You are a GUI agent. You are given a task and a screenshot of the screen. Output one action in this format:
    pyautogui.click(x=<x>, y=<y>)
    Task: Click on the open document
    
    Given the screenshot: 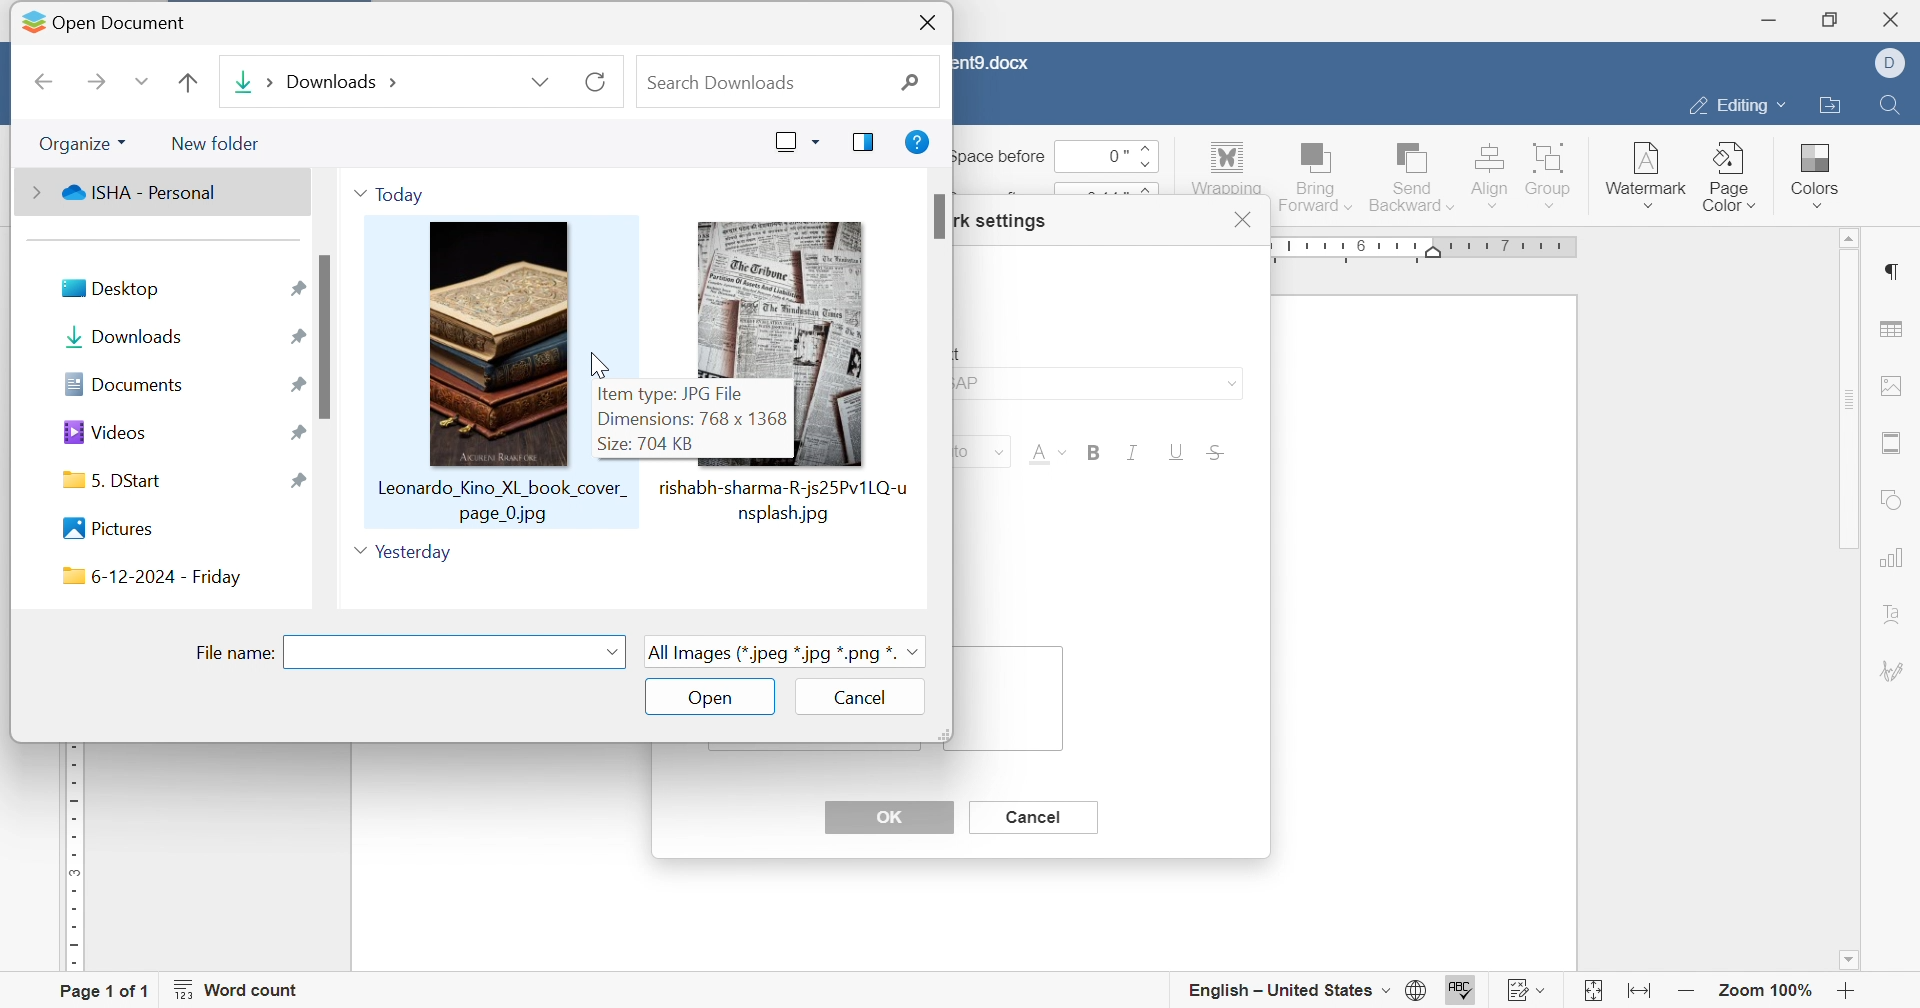 What is the action you would take?
    pyautogui.click(x=102, y=17)
    